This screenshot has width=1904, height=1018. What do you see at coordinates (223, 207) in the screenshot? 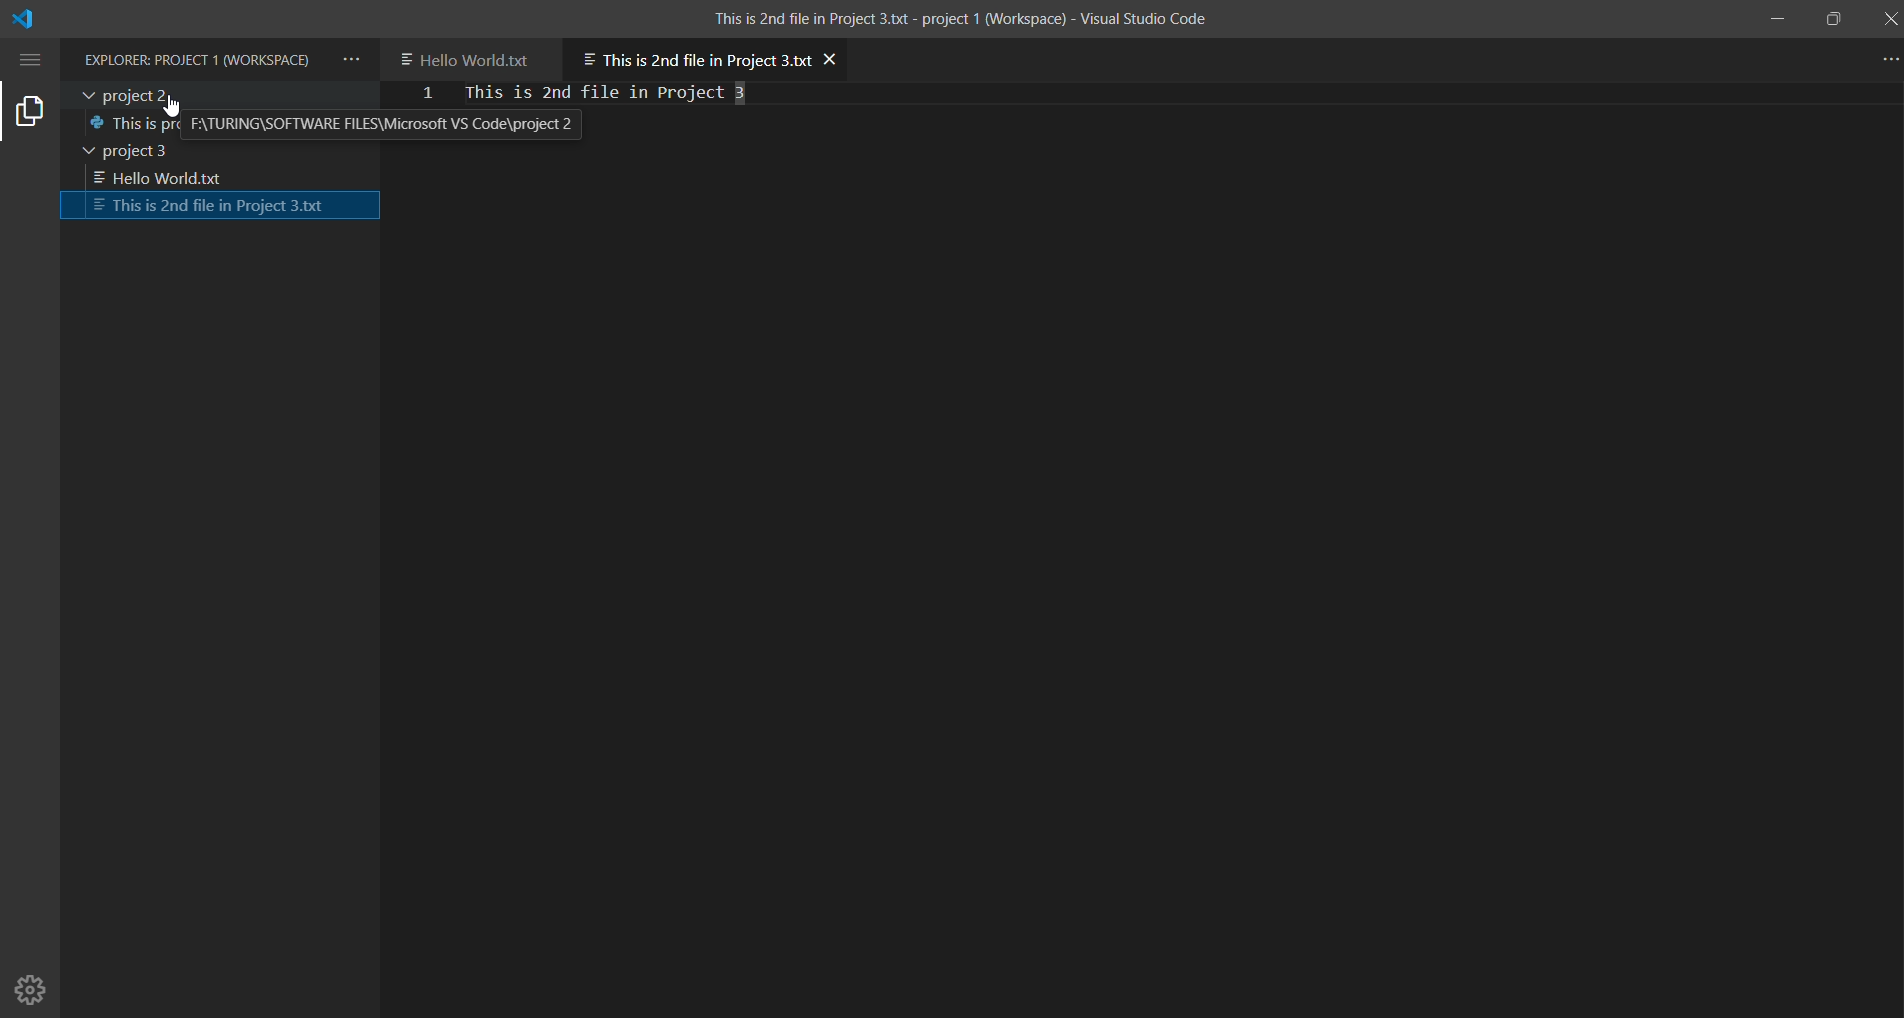
I see `Cut File` at bounding box center [223, 207].